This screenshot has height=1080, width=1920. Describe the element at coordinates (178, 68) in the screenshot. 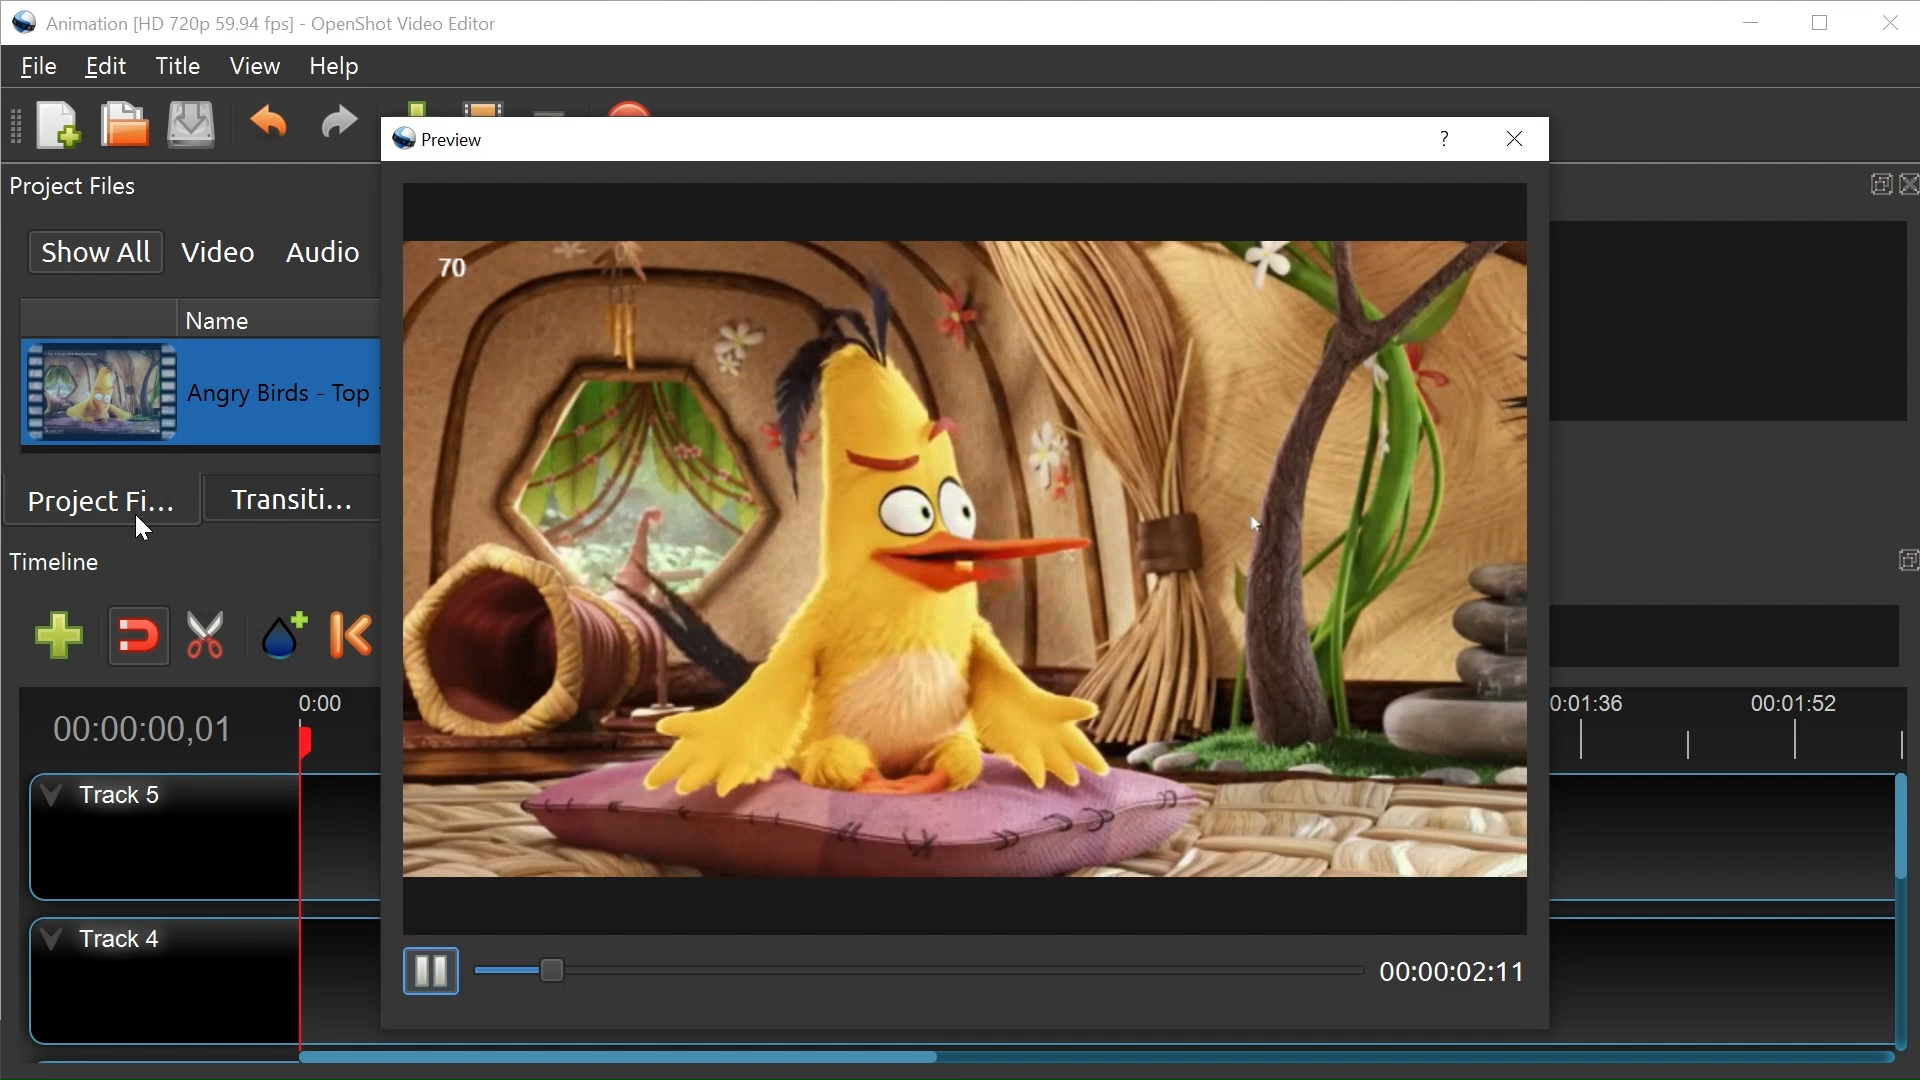

I see `Title` at that location.